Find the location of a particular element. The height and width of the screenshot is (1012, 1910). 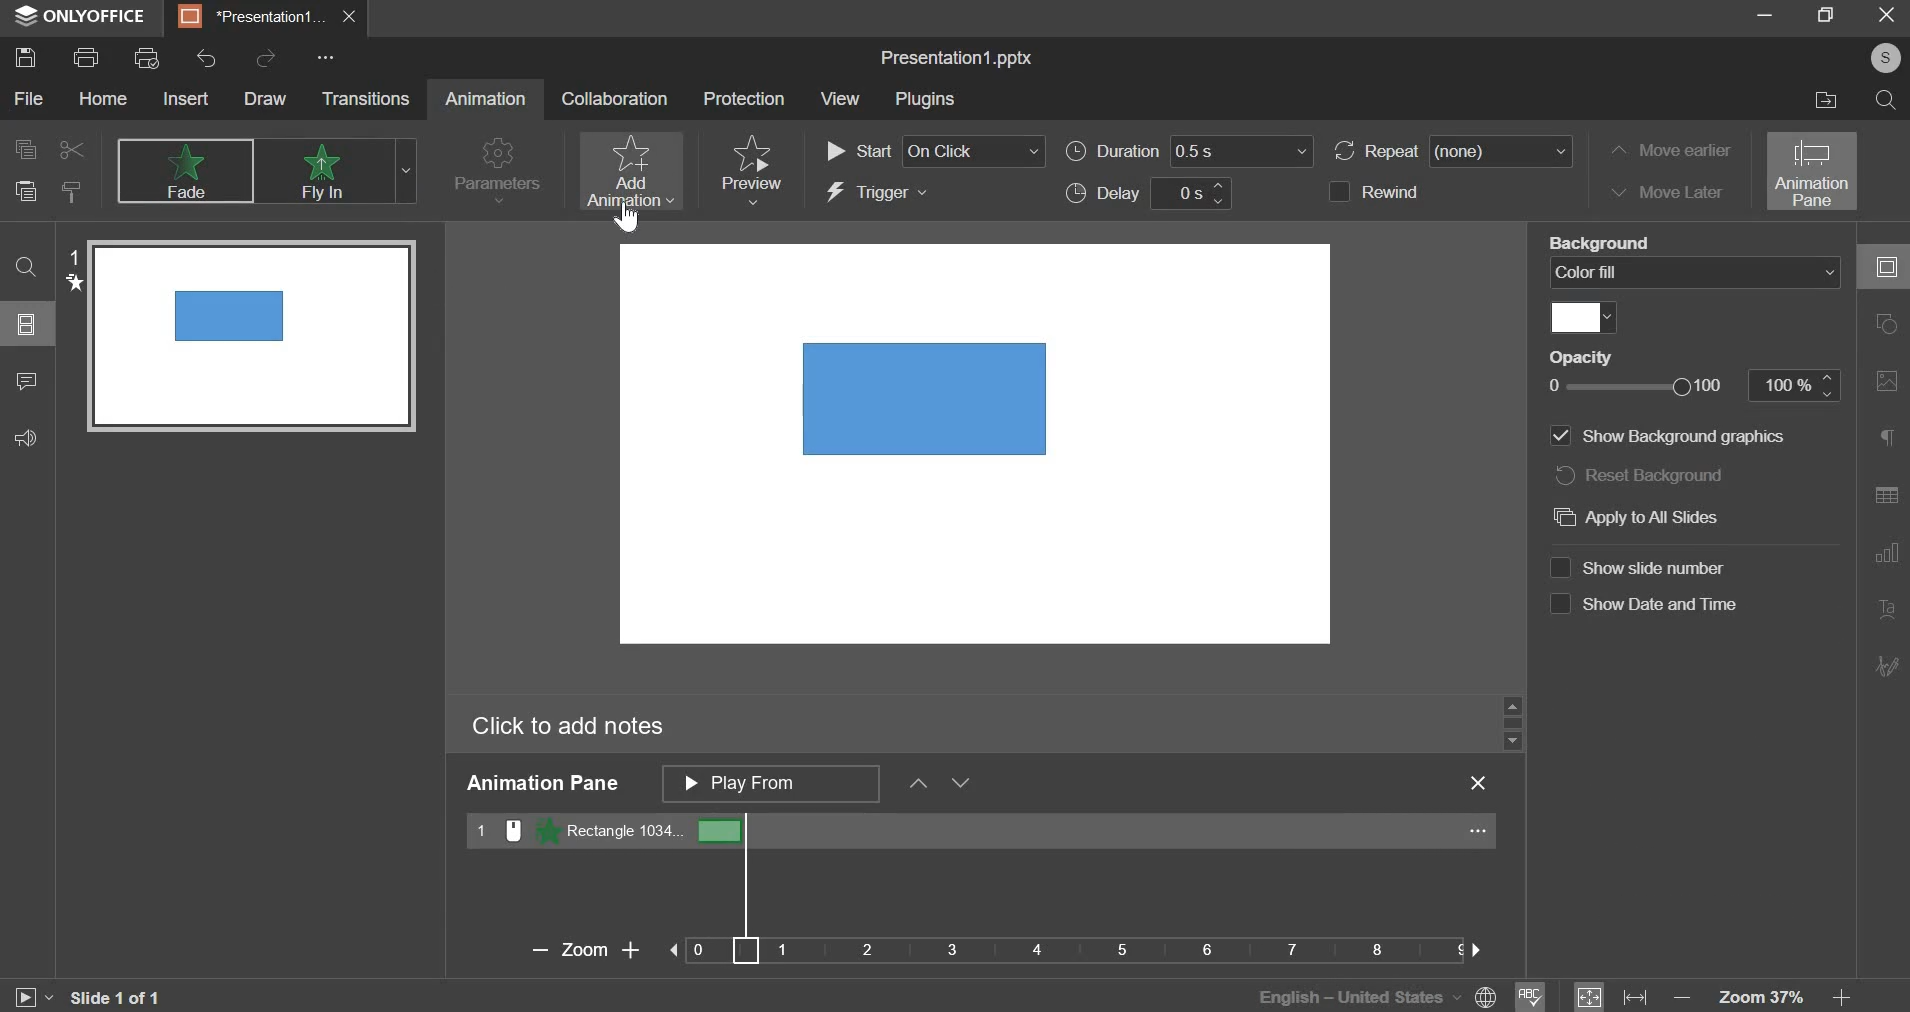

Slide preview is located at coordinates (242, 339).